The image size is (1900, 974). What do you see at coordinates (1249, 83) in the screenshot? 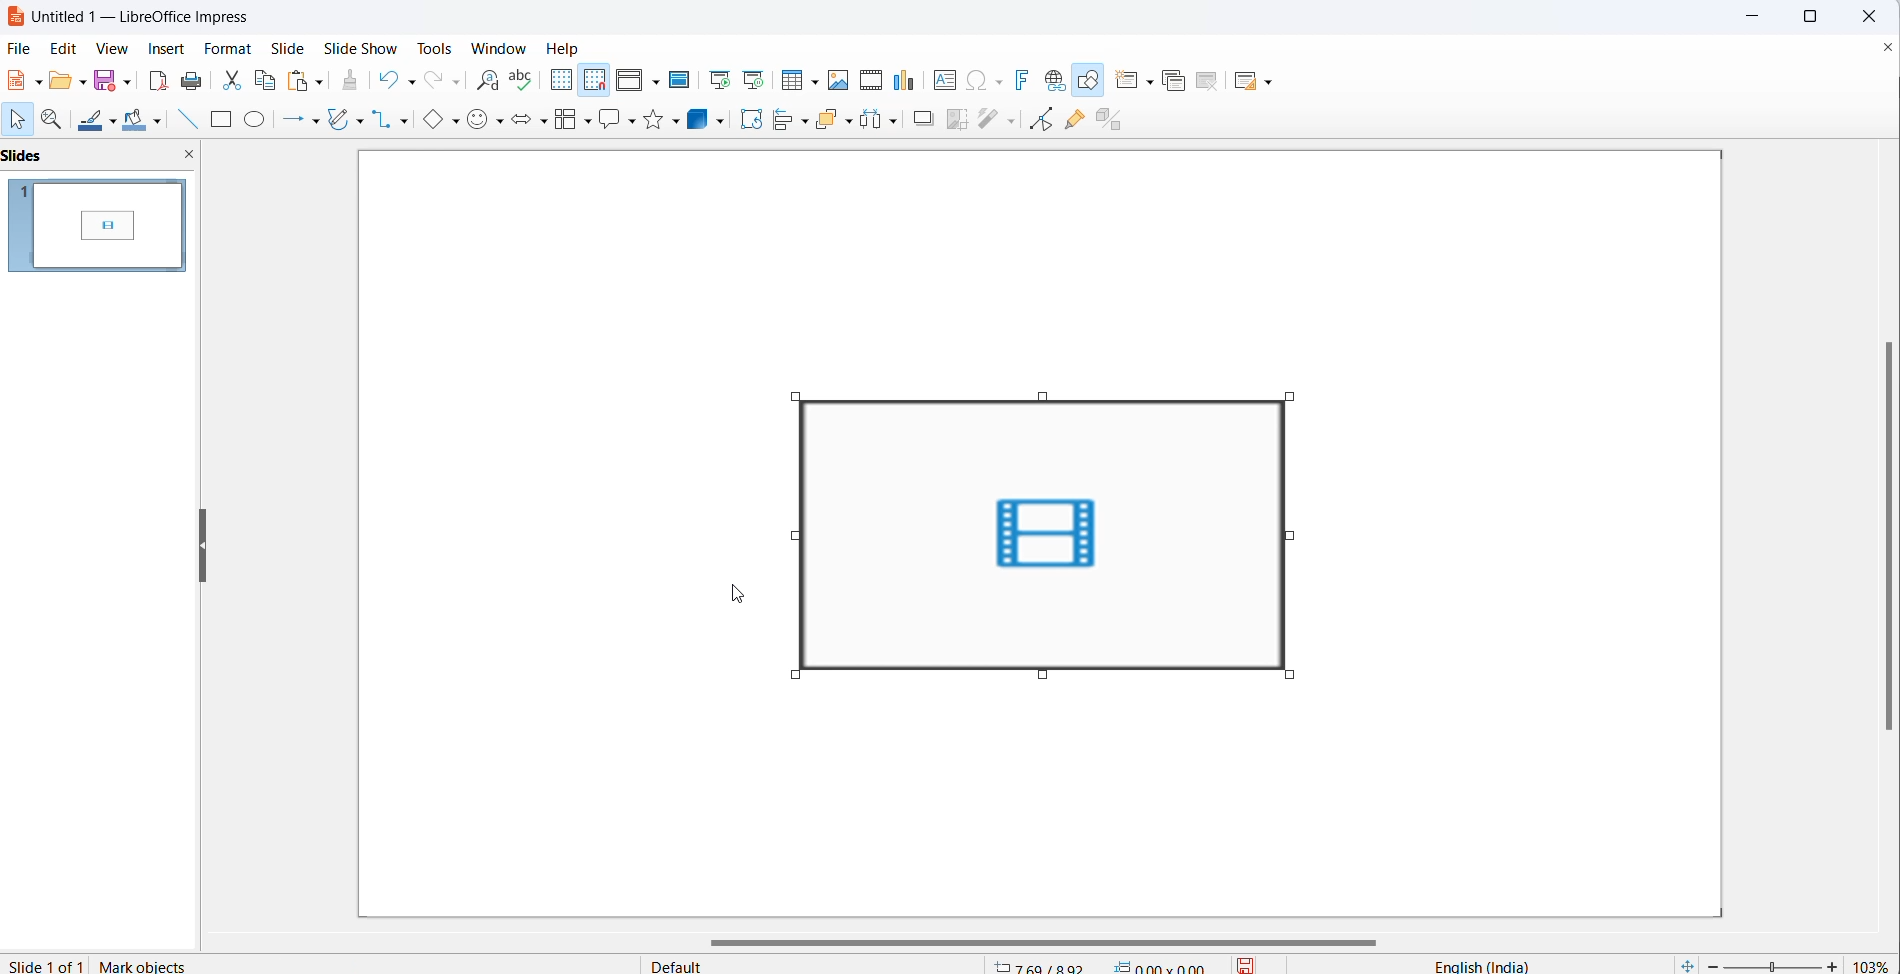
I see `slide layout` at bounding box center [1249, 83].